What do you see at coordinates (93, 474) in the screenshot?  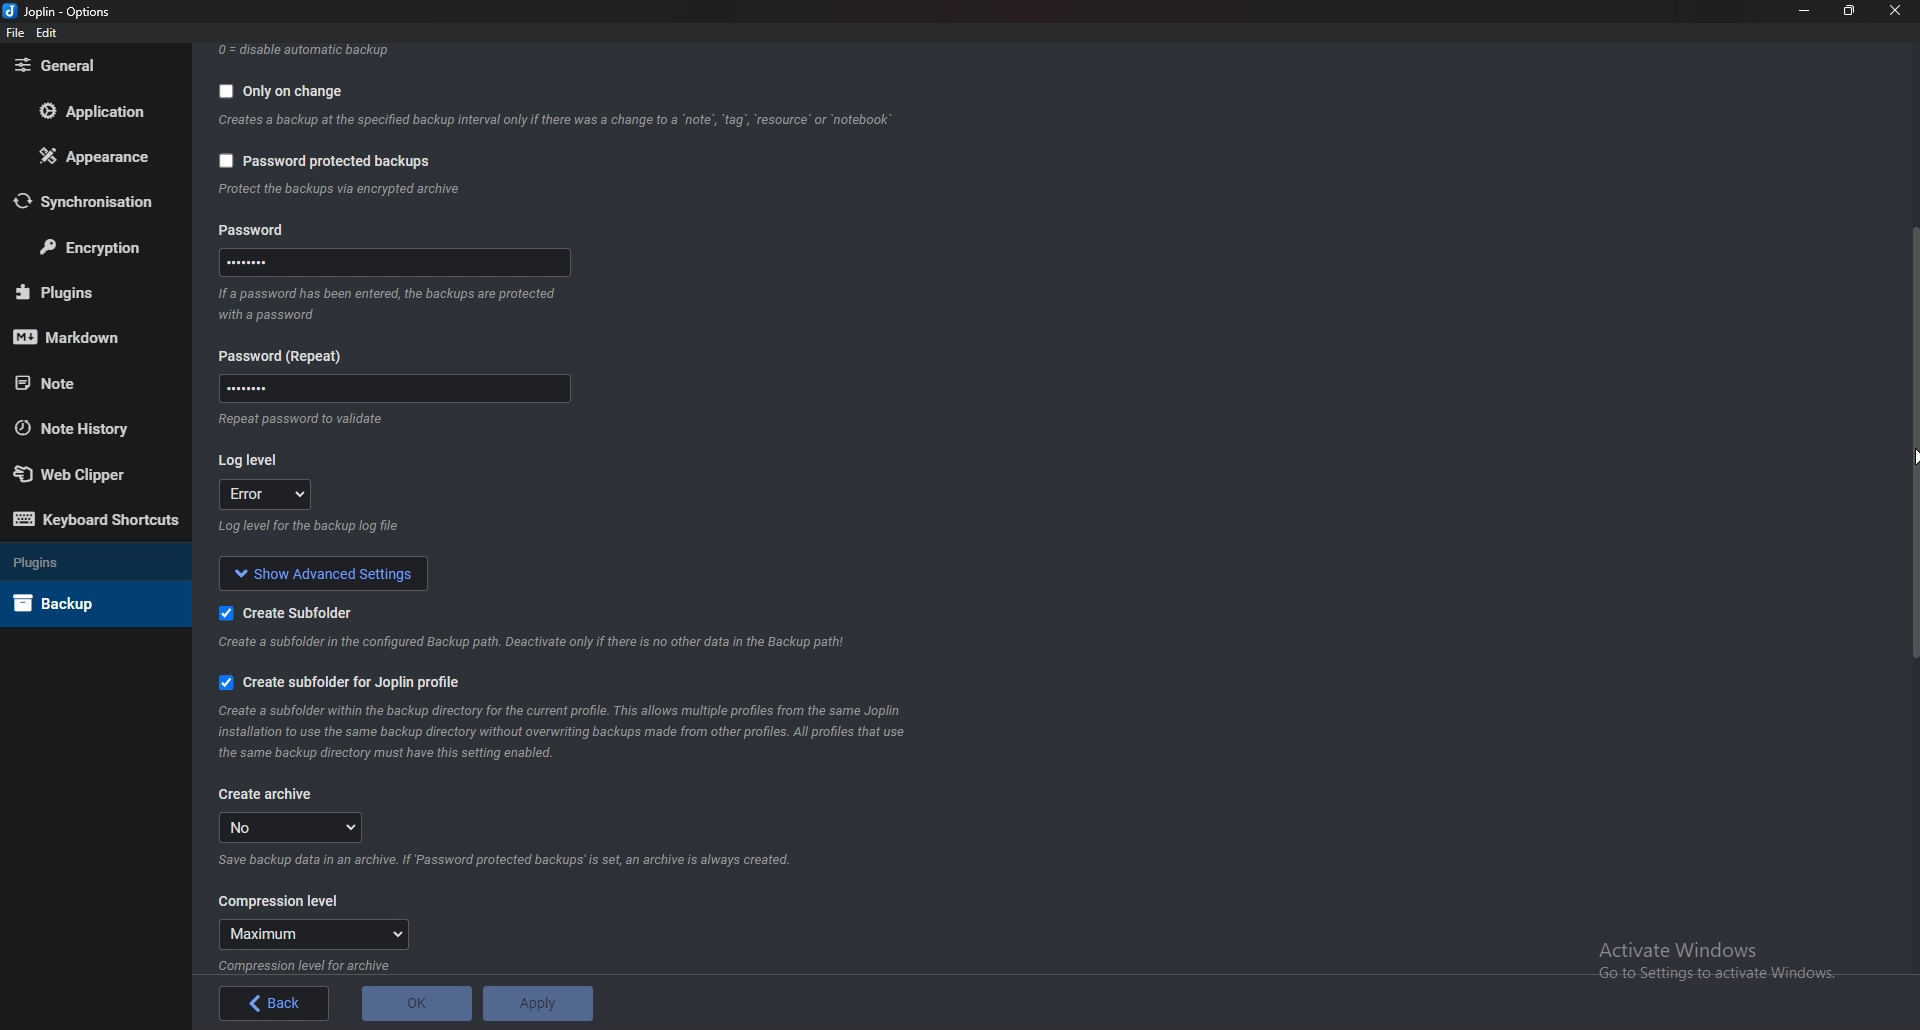 I see `Web Clipper` at bounding box center [93, 474].